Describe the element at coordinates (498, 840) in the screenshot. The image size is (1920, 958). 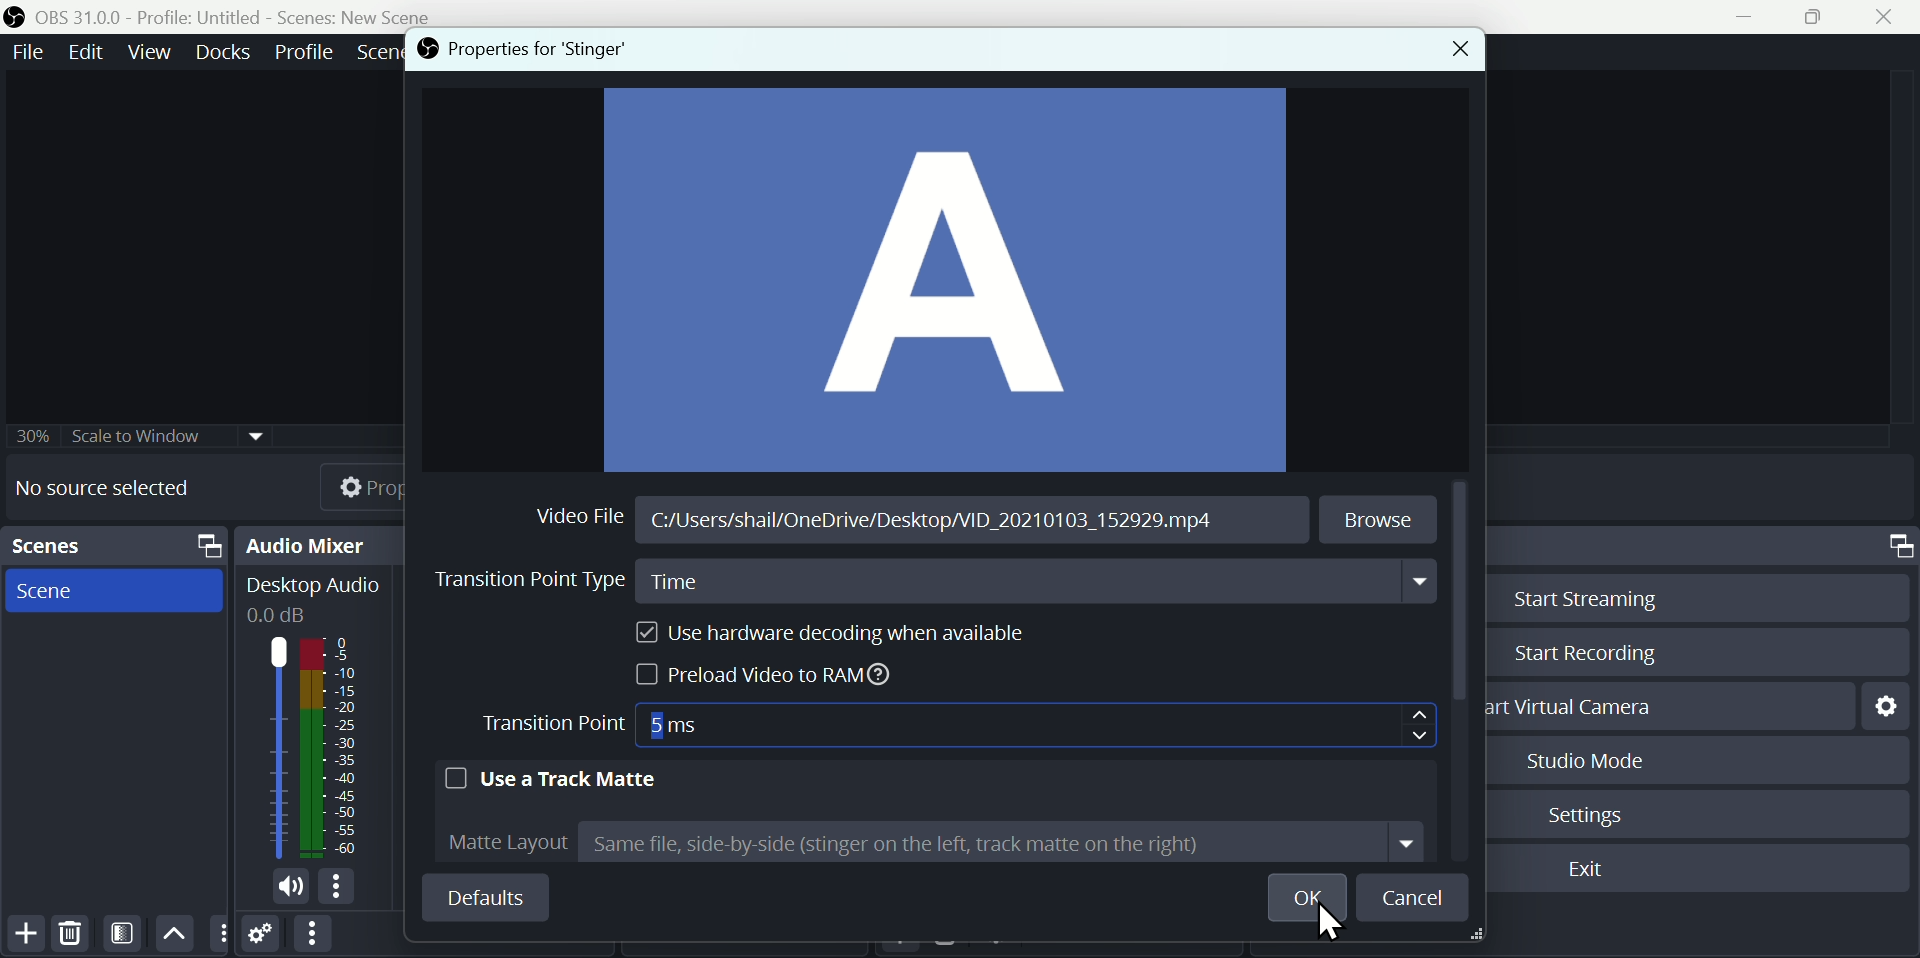
I see `Matte layout` at that location.